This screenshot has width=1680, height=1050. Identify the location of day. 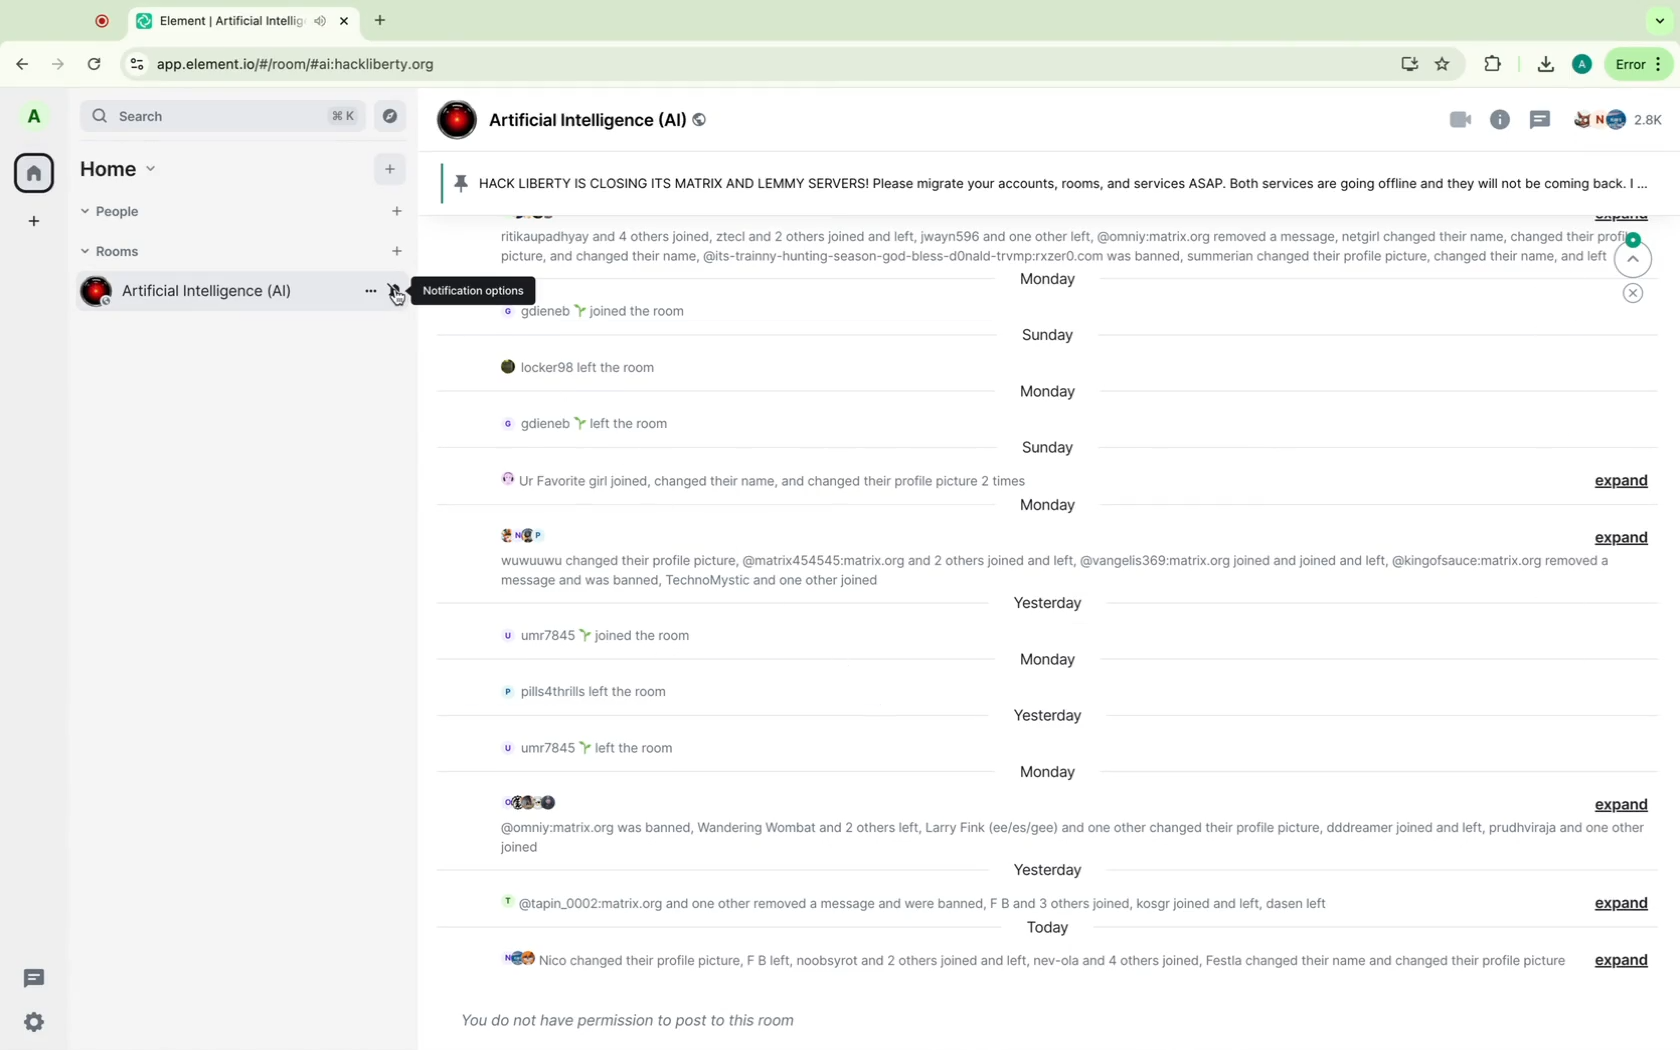
(1045, 445).